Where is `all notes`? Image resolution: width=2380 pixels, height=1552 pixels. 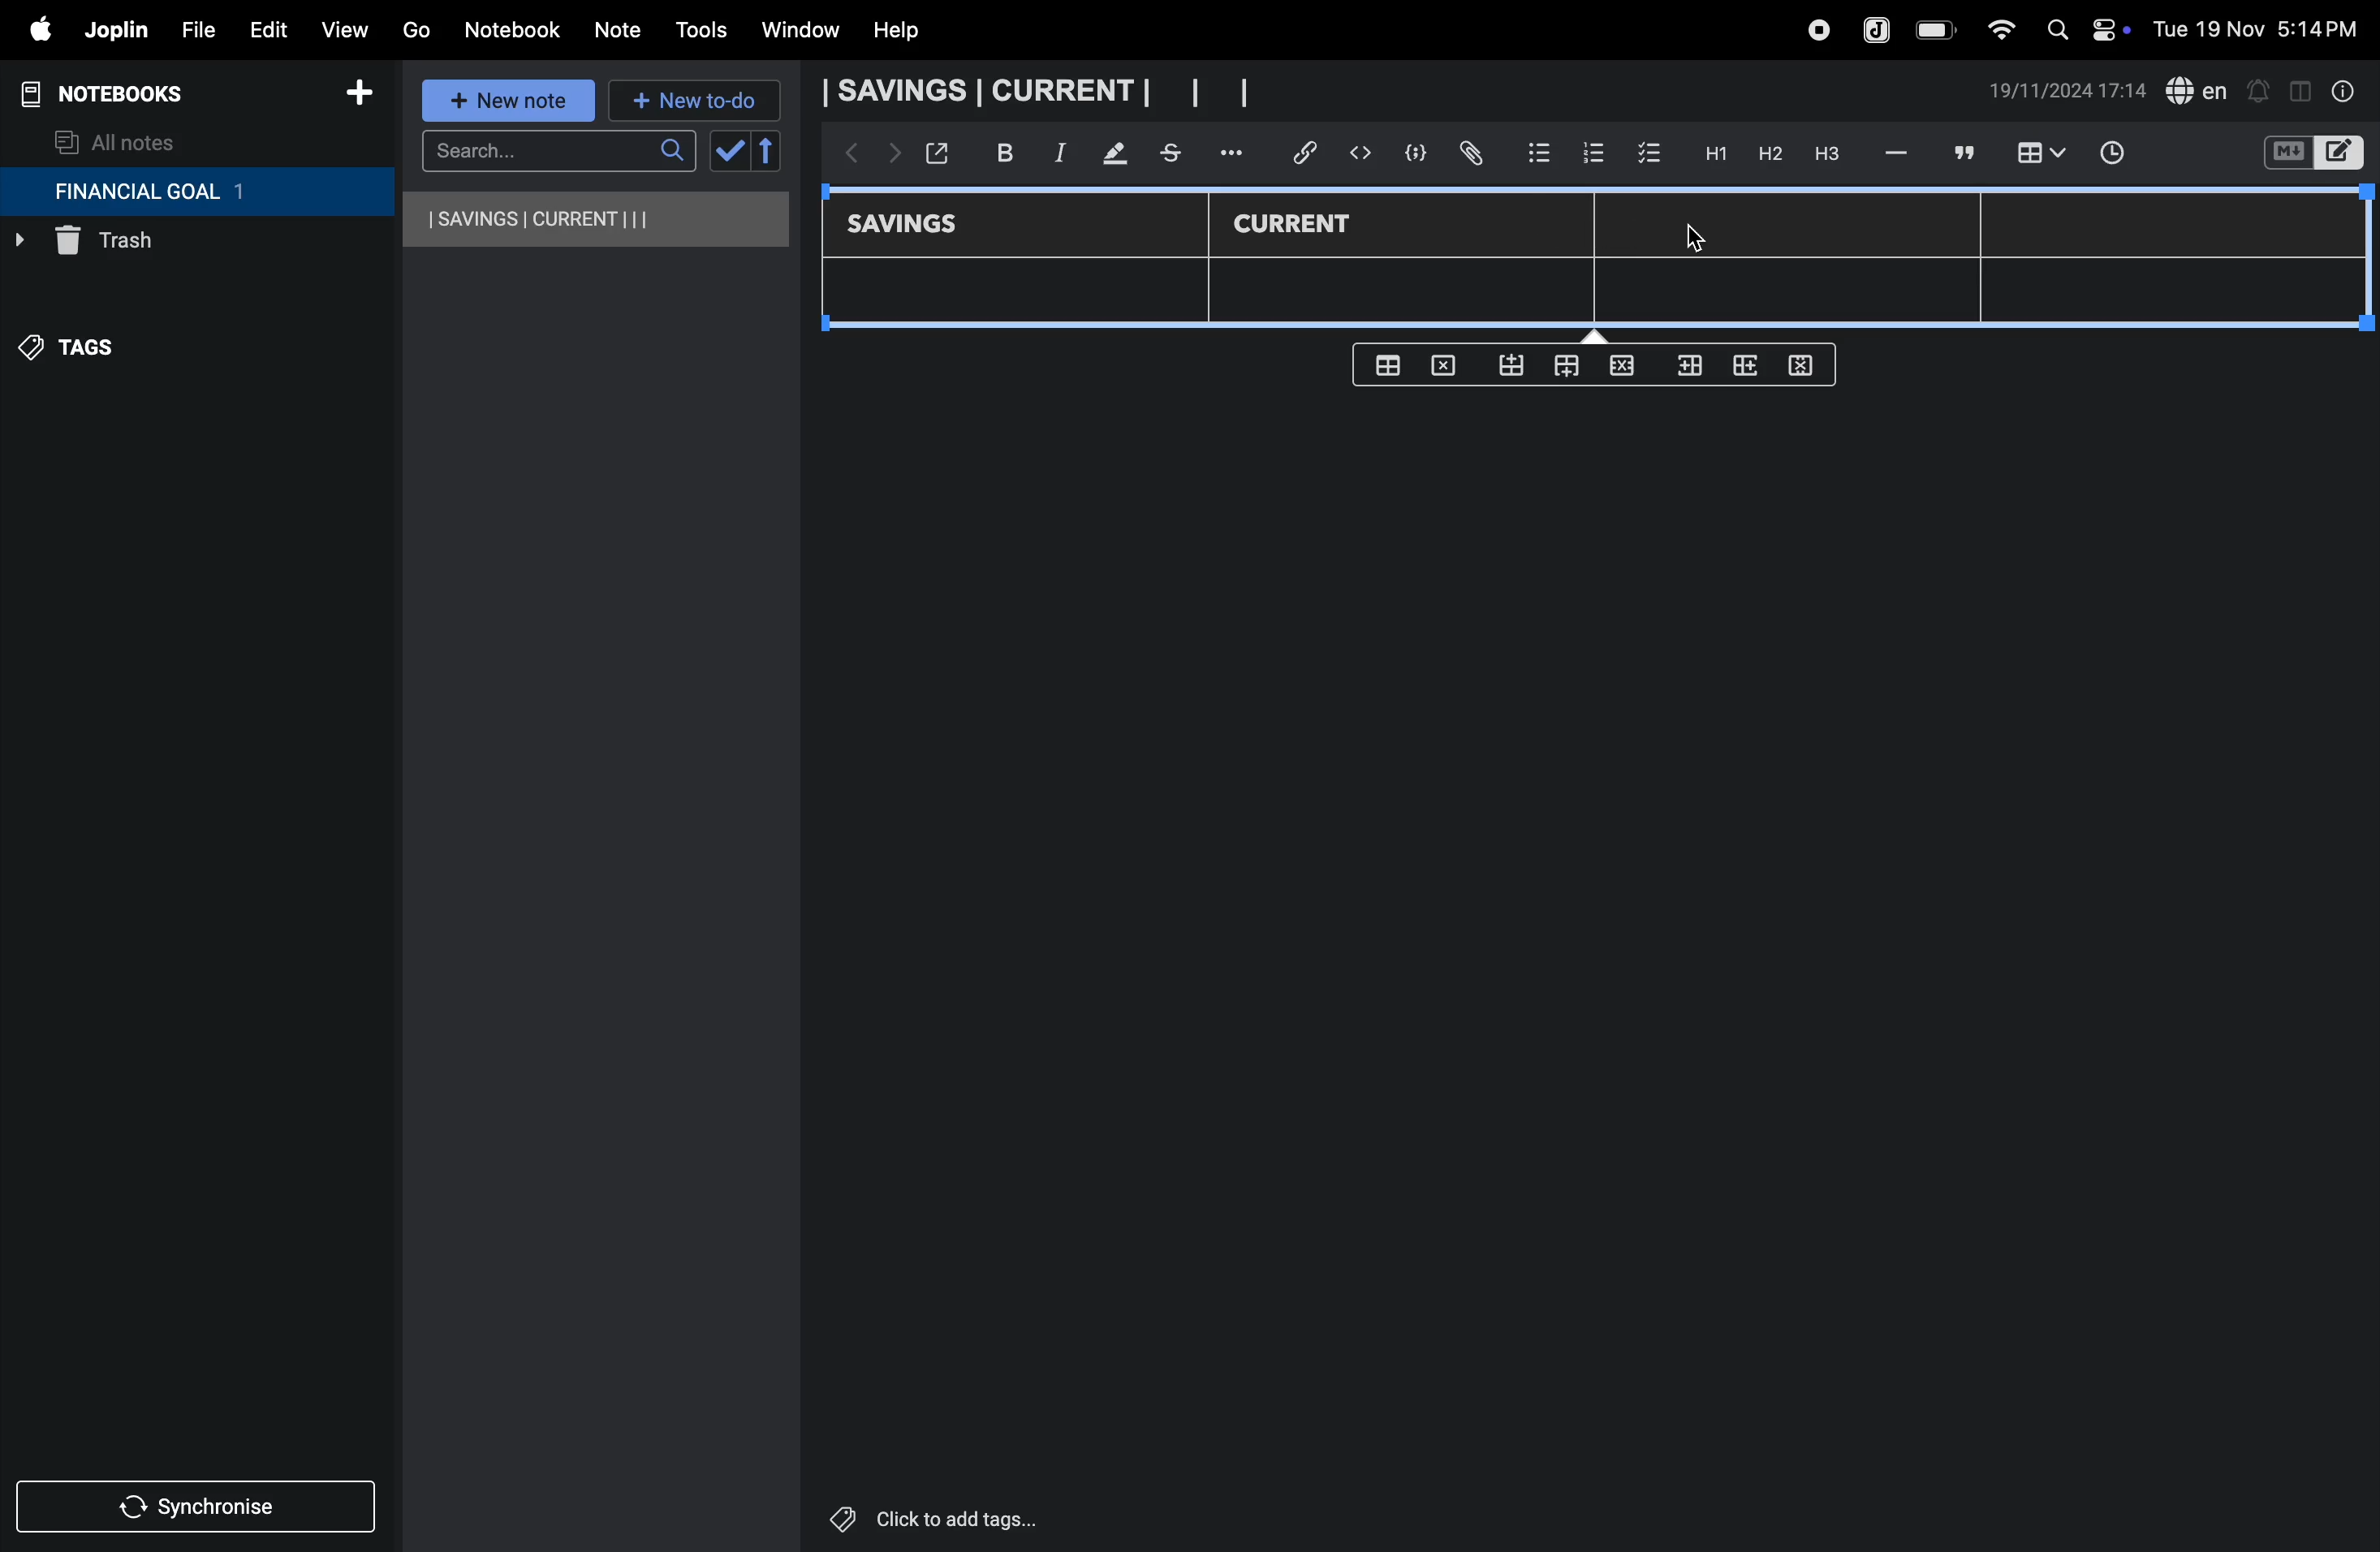
all notes is located at coordinates (117, 141).